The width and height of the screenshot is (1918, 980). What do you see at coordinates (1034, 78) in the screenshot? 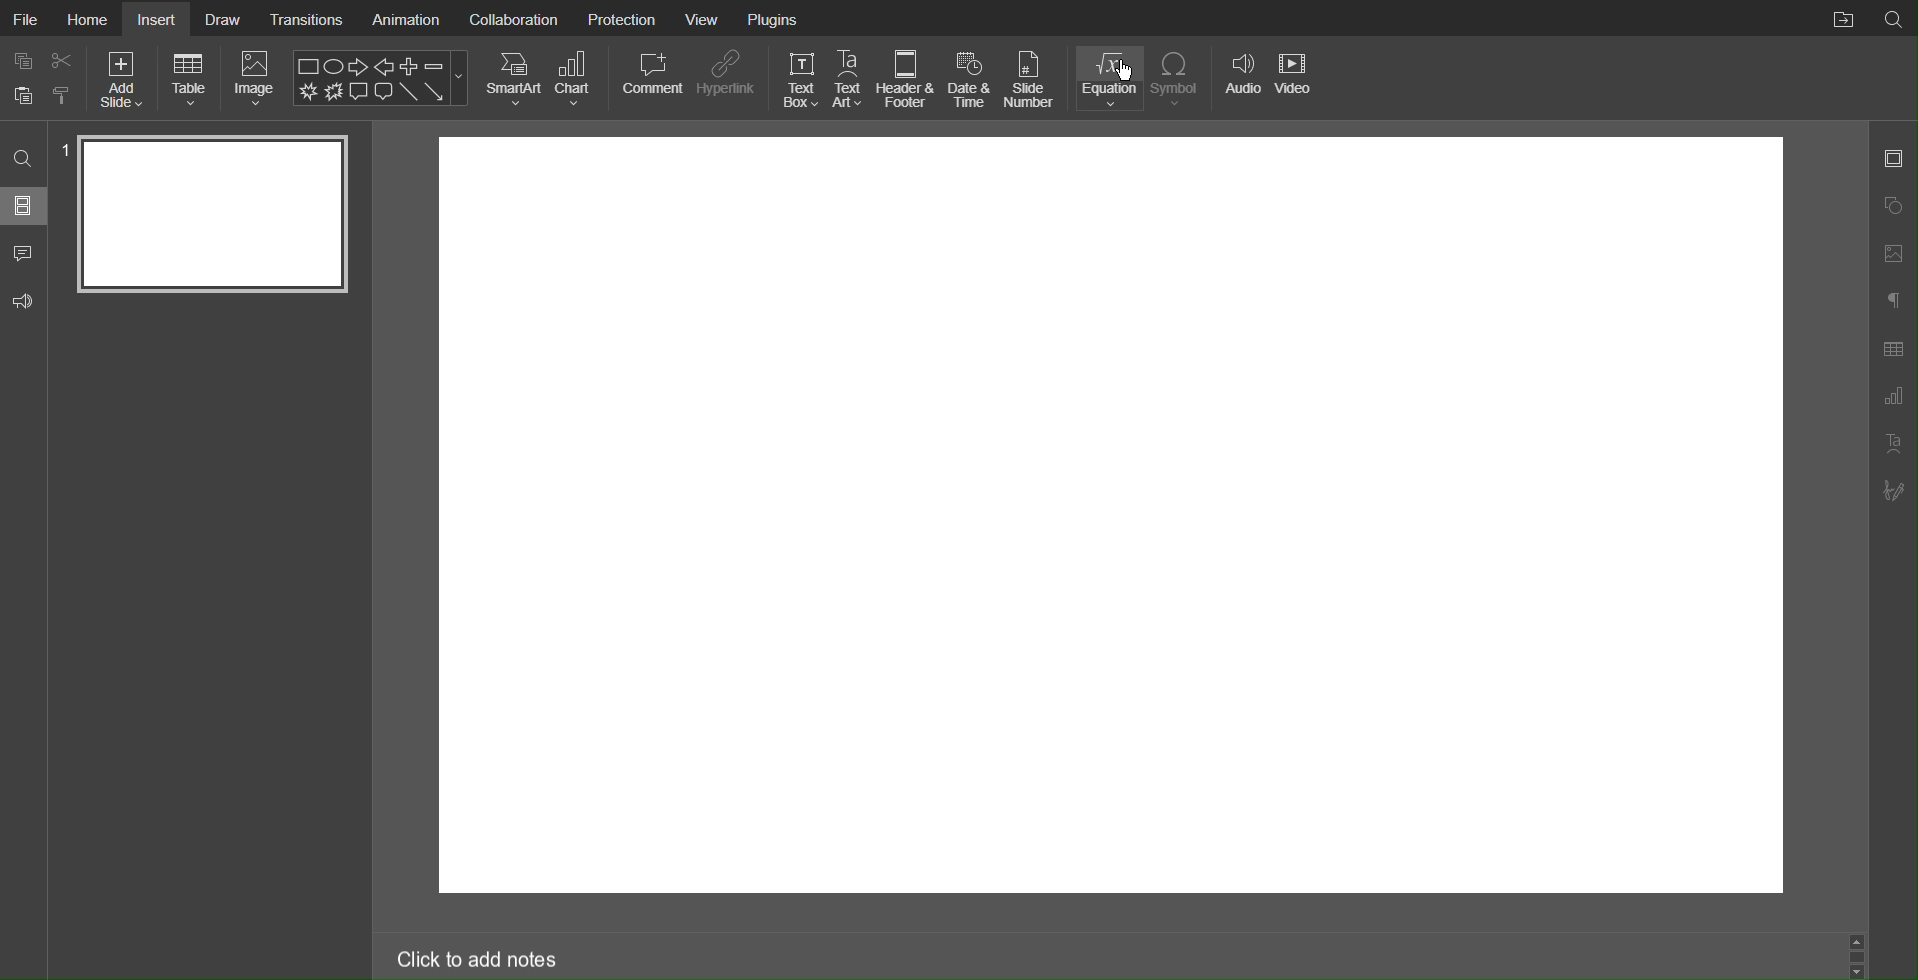
I see `Slide Number ` at bounding box center [1034, 78].